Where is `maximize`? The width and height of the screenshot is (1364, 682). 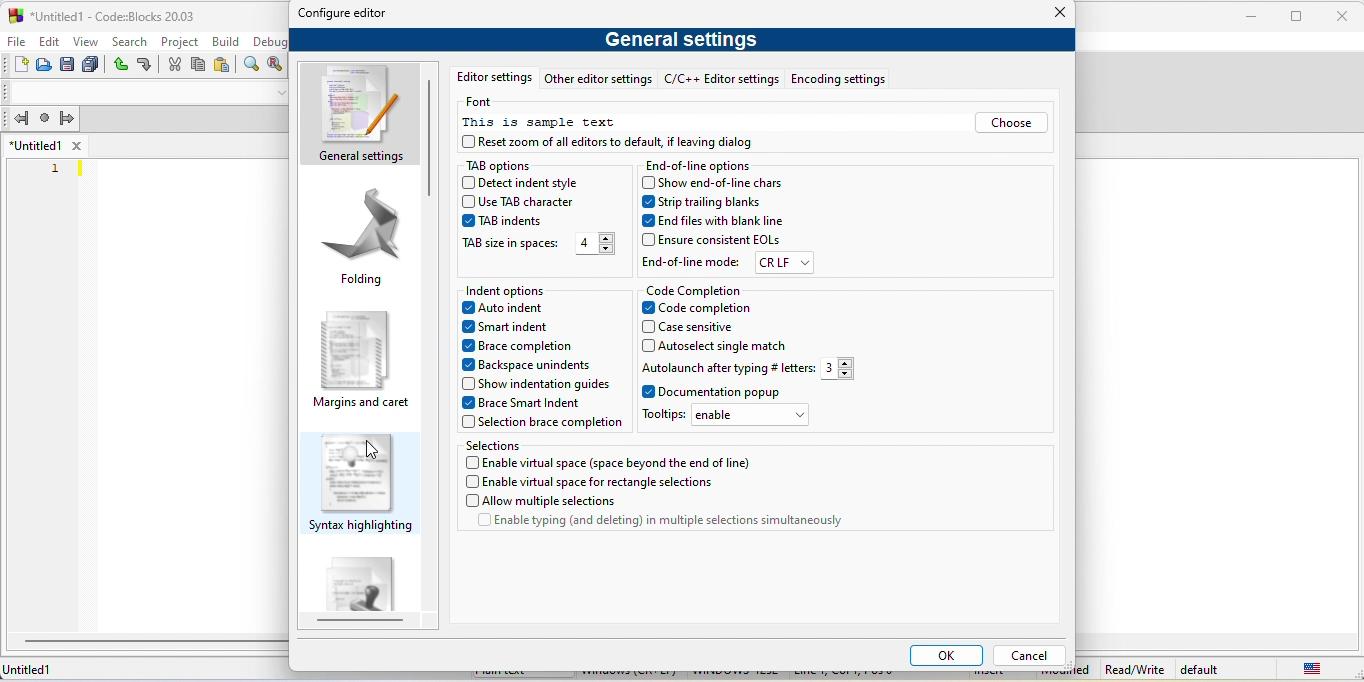 maximize is located at coordinates (1297, 17).